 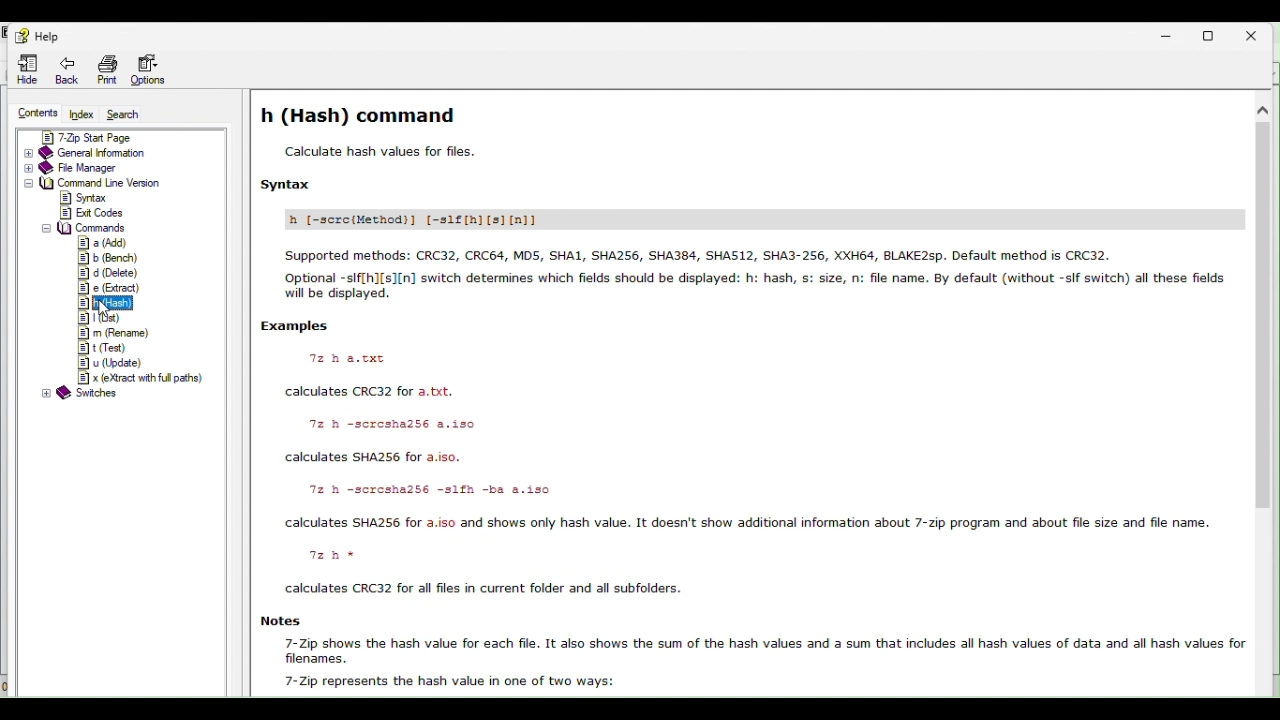 What do you see at coordinates (24, 67) in the screenshot?
I see `Hide` at bounding box center [24, 67].